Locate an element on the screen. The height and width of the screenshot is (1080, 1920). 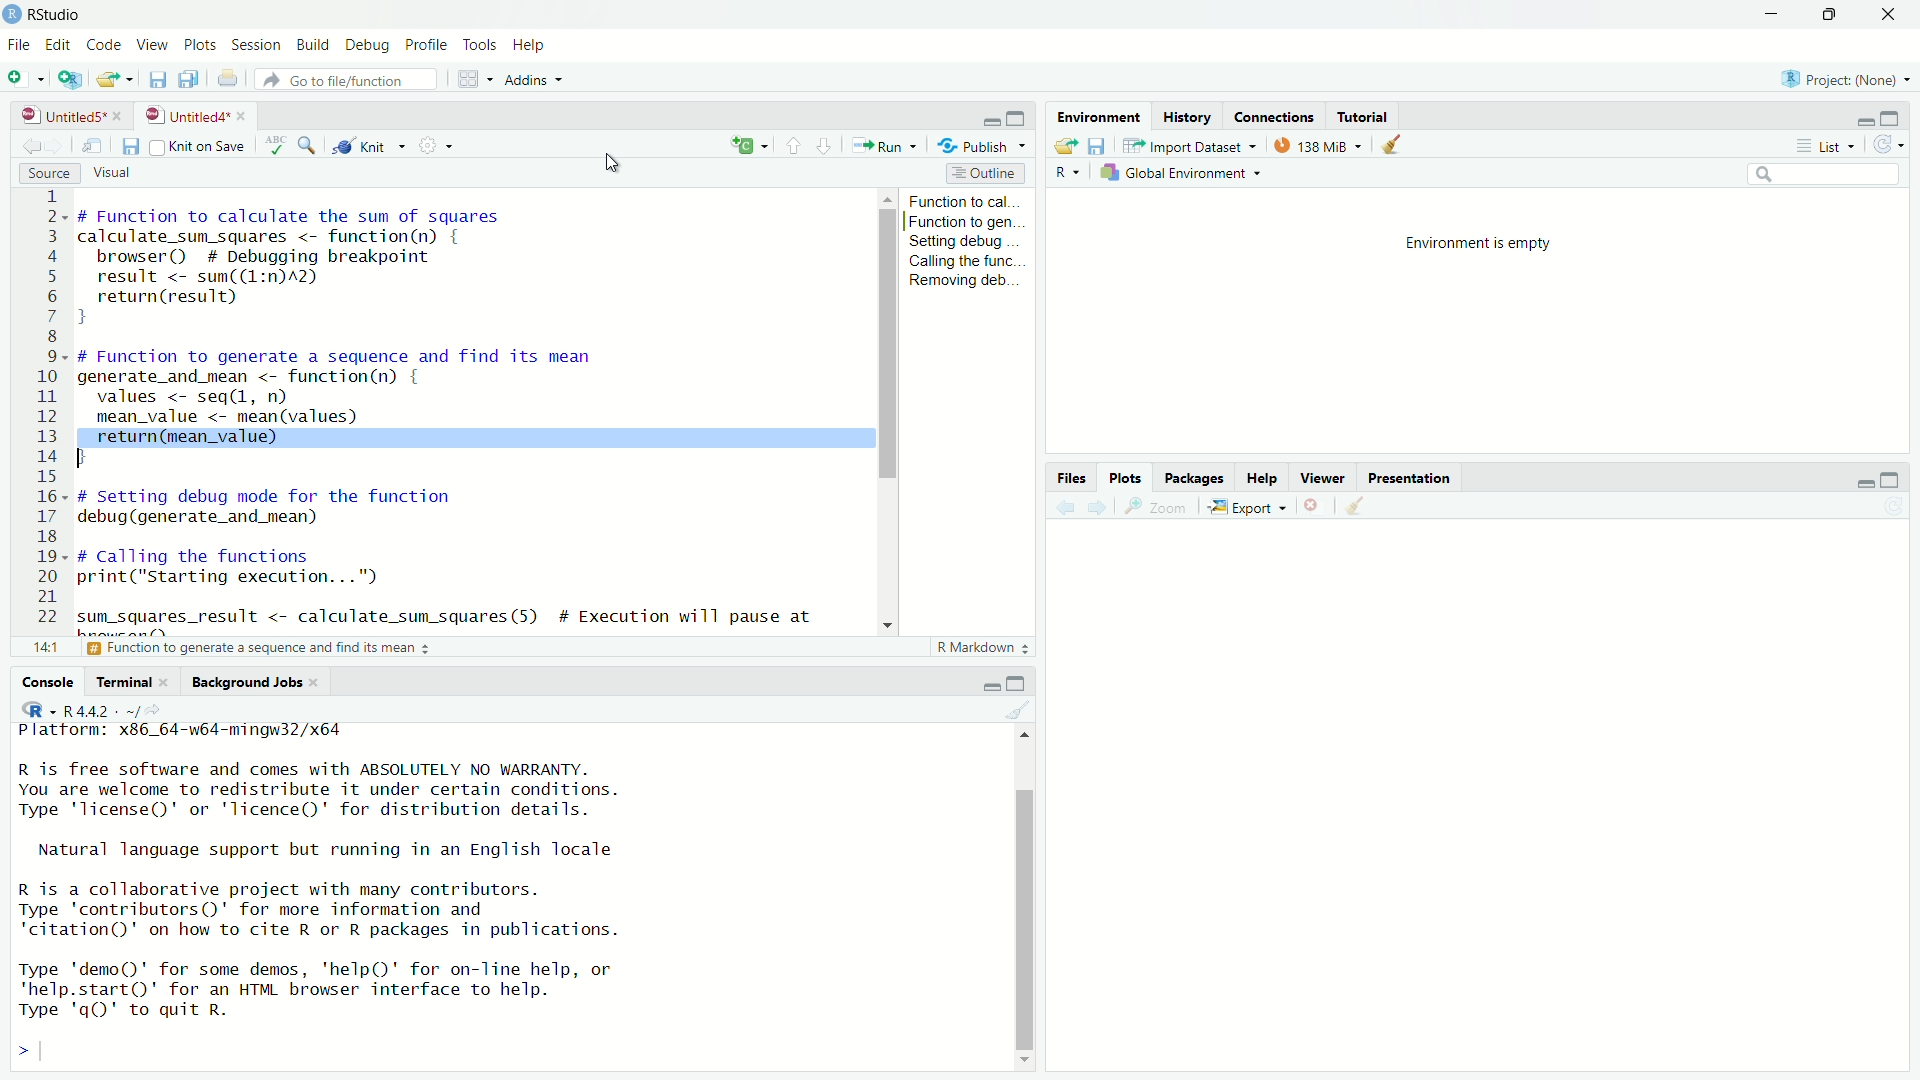
plots is located at coordinates (1130, 478).